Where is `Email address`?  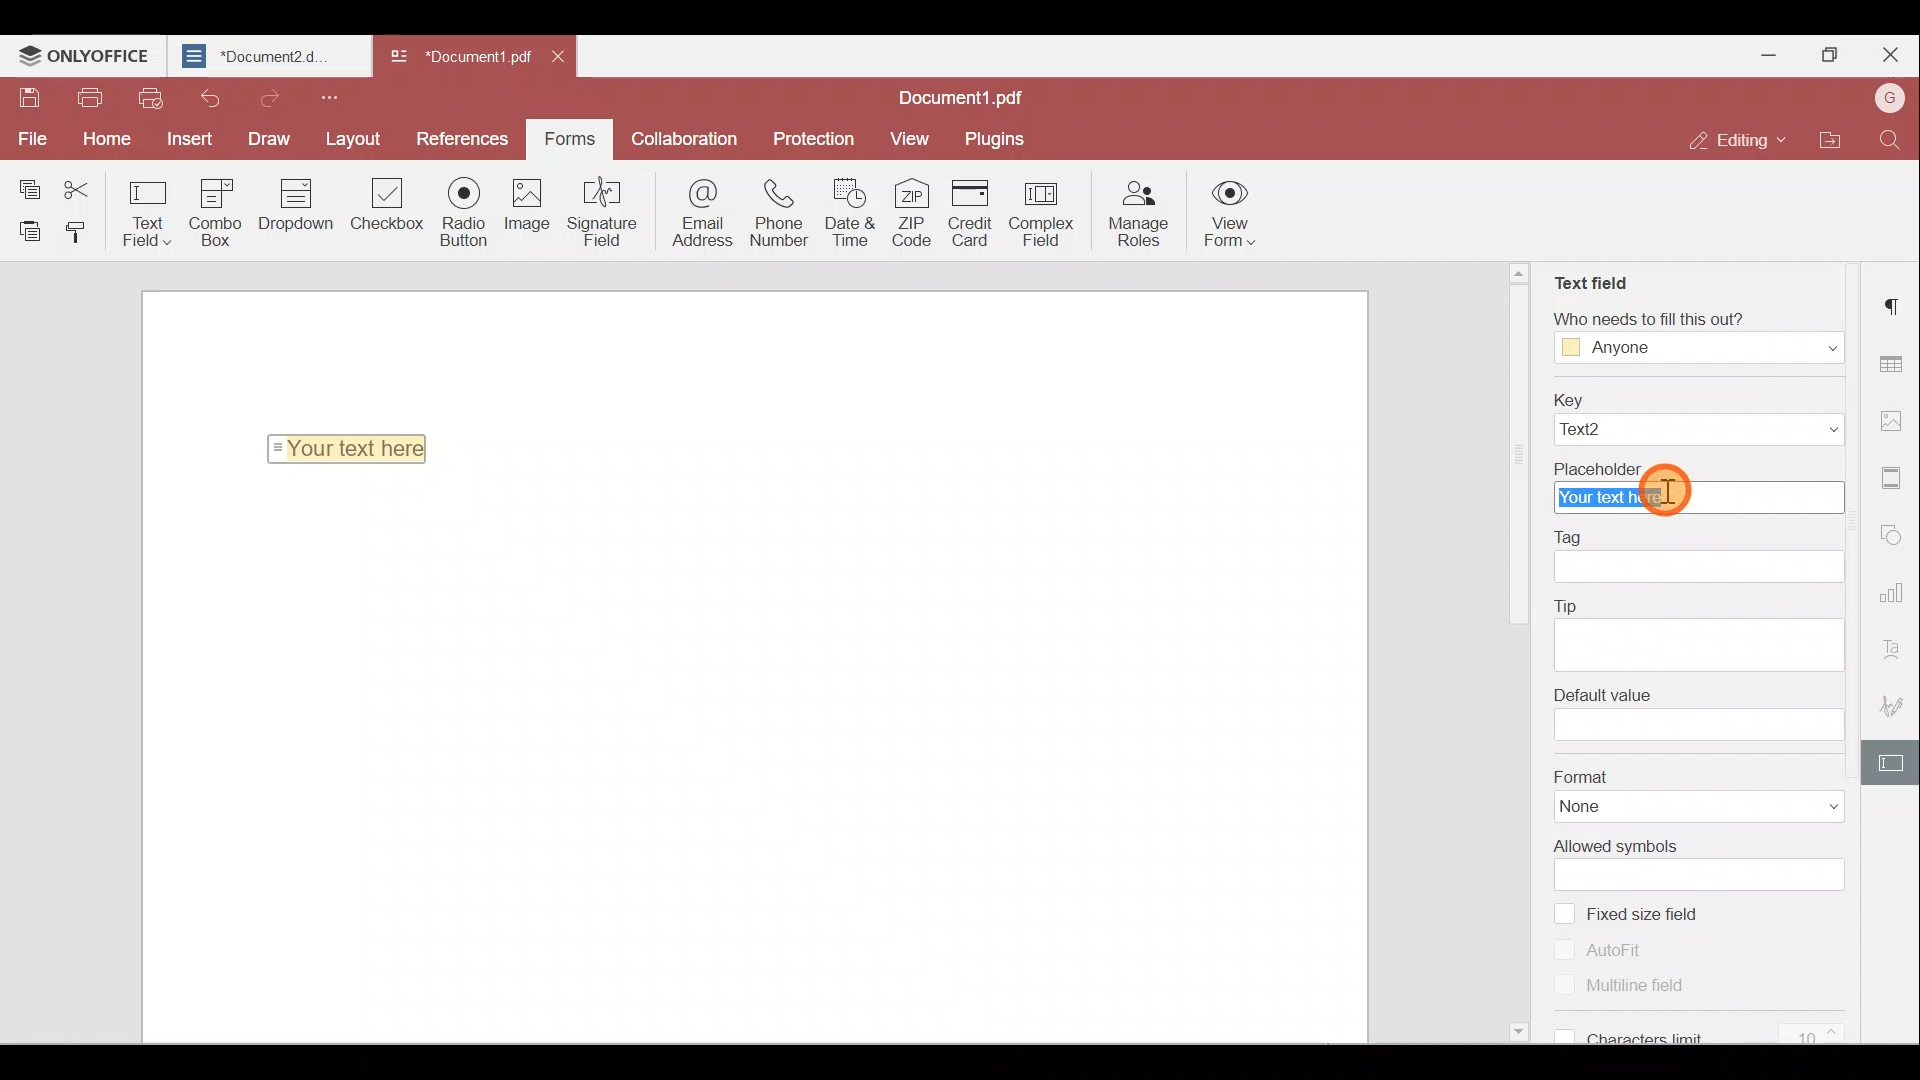 Email address is located at coordinates (694, 214).